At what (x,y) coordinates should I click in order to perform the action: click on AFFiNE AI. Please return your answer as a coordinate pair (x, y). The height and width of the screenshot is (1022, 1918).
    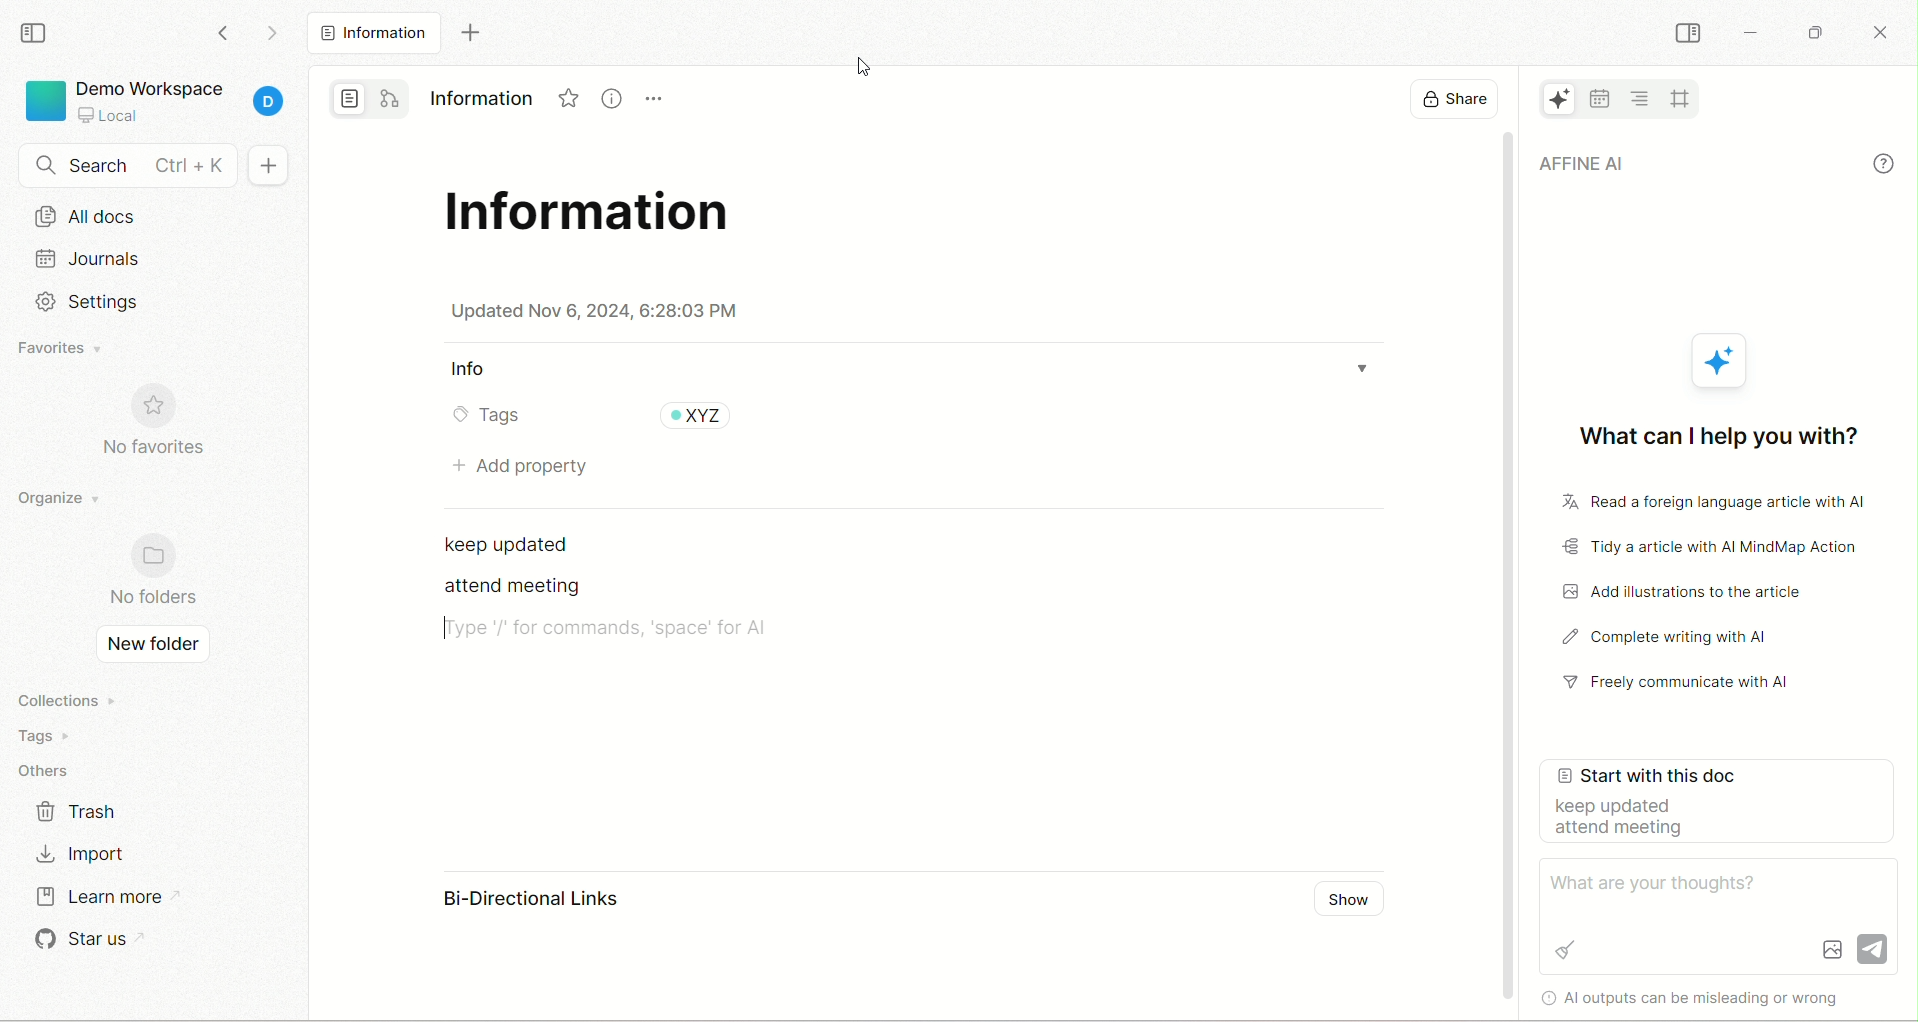
    Looking at the image, I should click on (1549, 101).